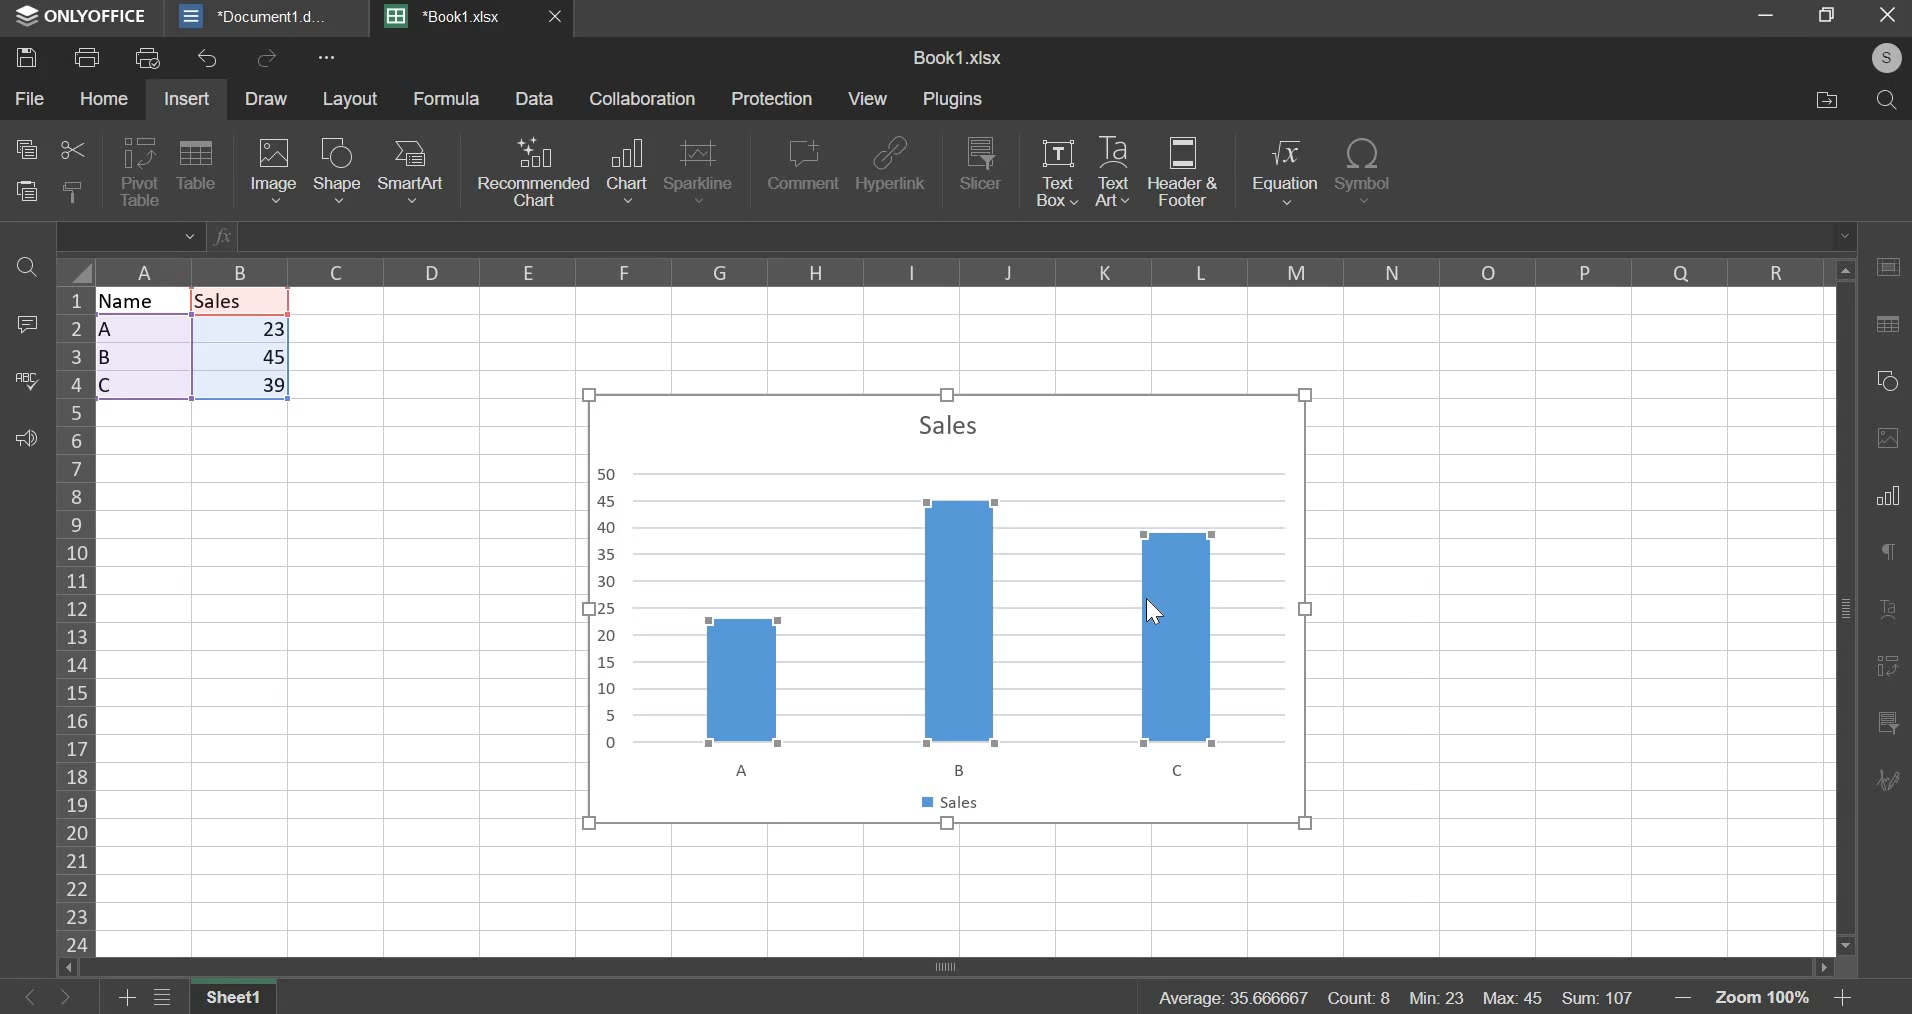 The image size is (1912, 1014). I want to click on , so click(55, 997).